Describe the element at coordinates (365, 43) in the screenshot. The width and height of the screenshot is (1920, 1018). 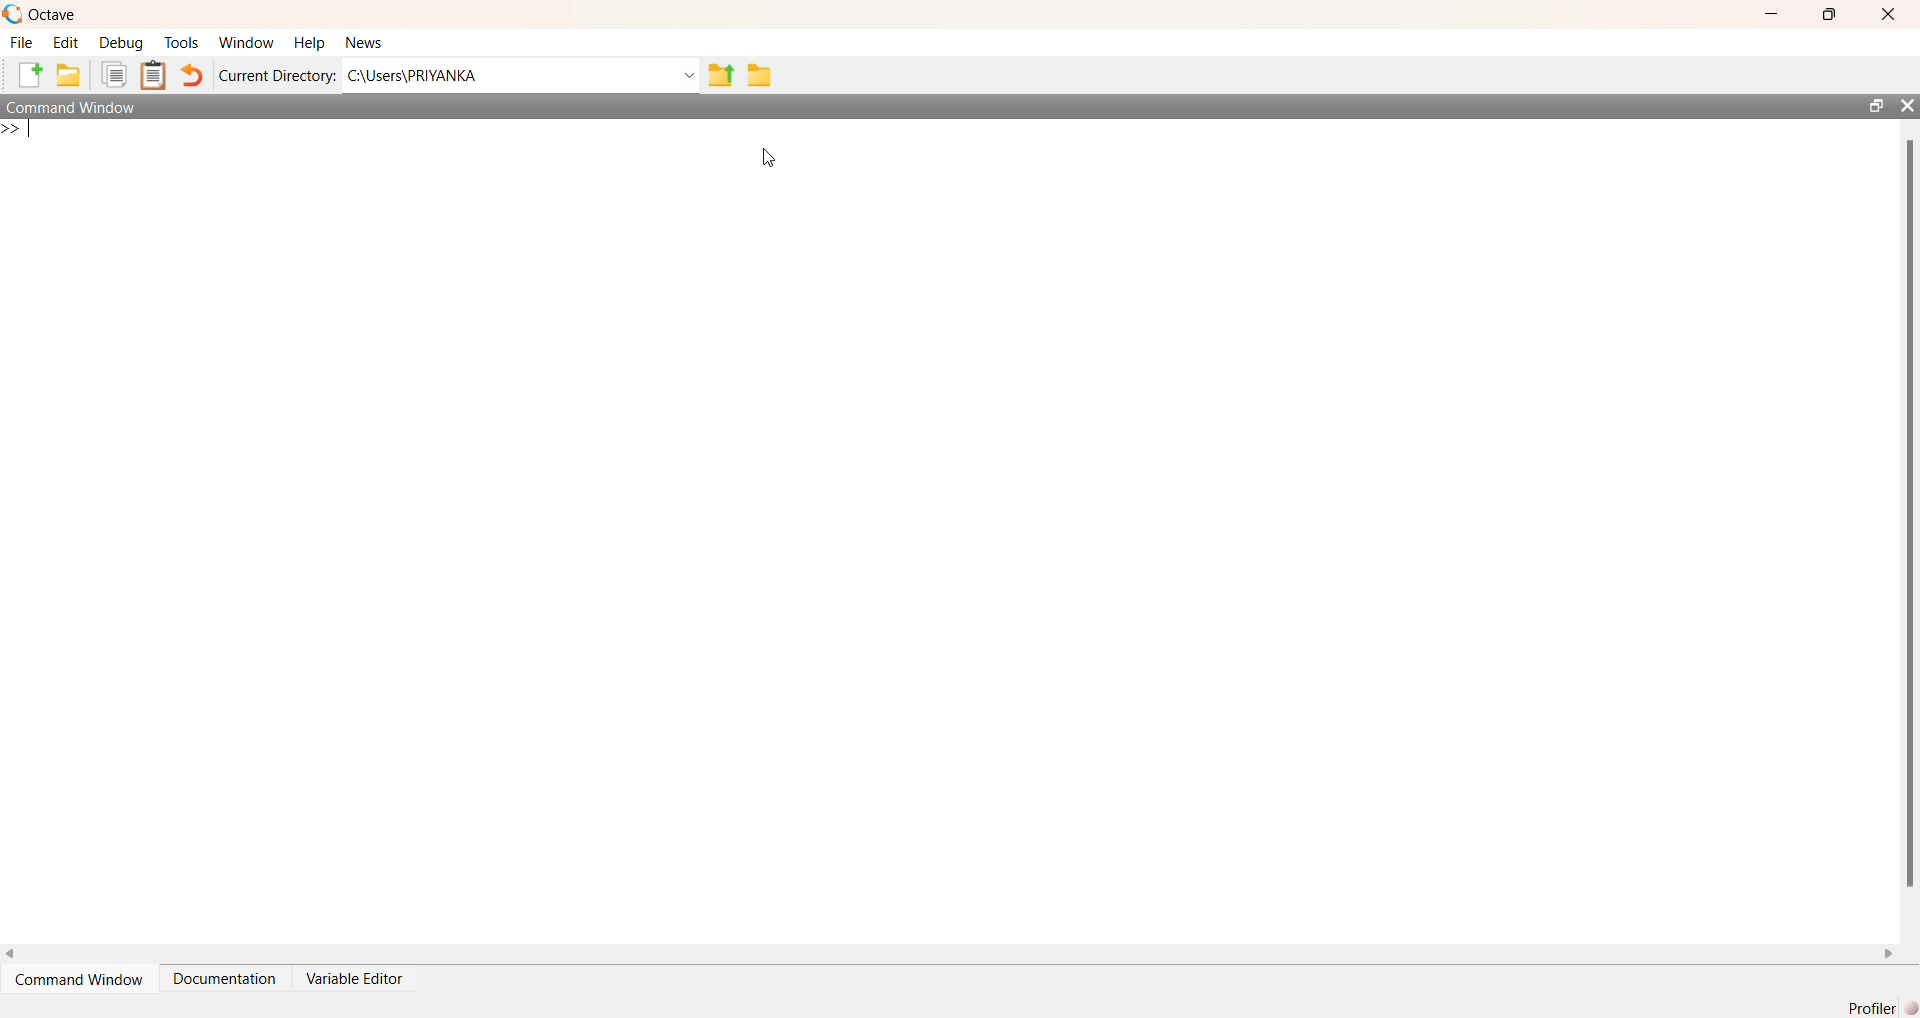
I see `News` at that location.